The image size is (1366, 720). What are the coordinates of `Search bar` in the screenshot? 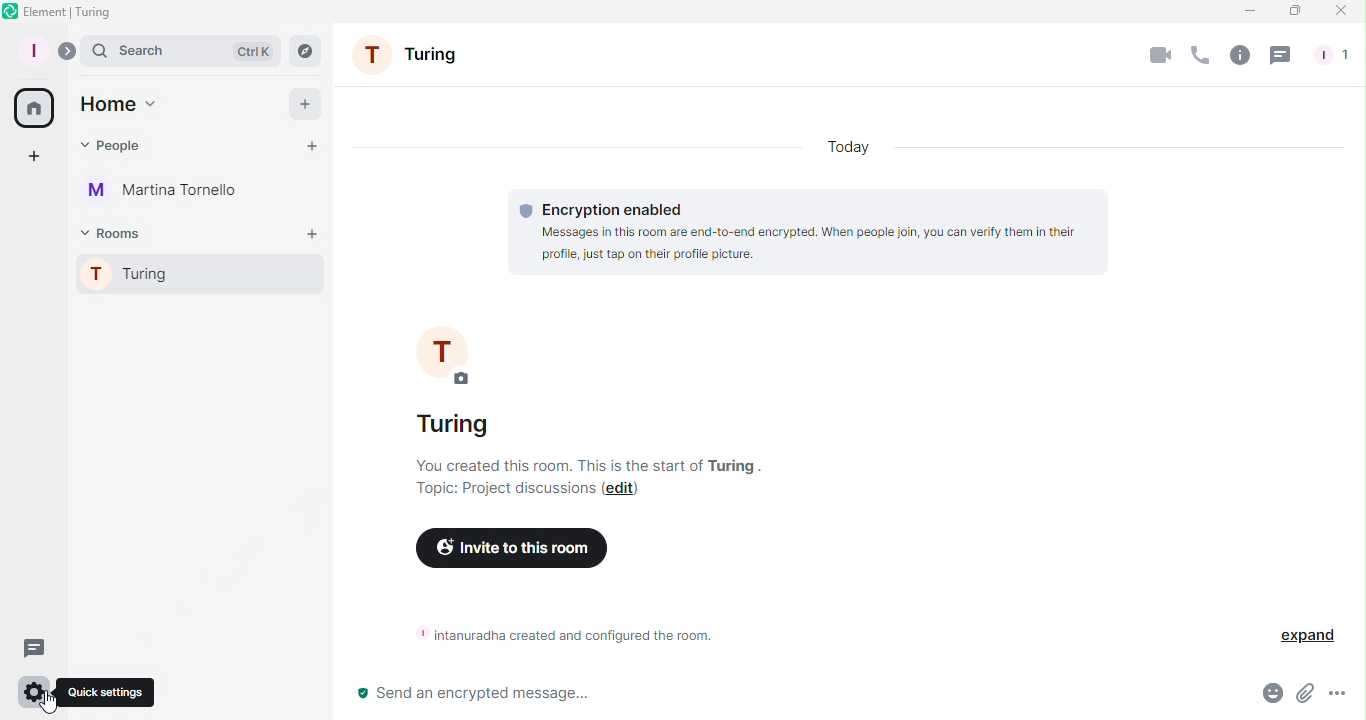 It's located at (187, 52).